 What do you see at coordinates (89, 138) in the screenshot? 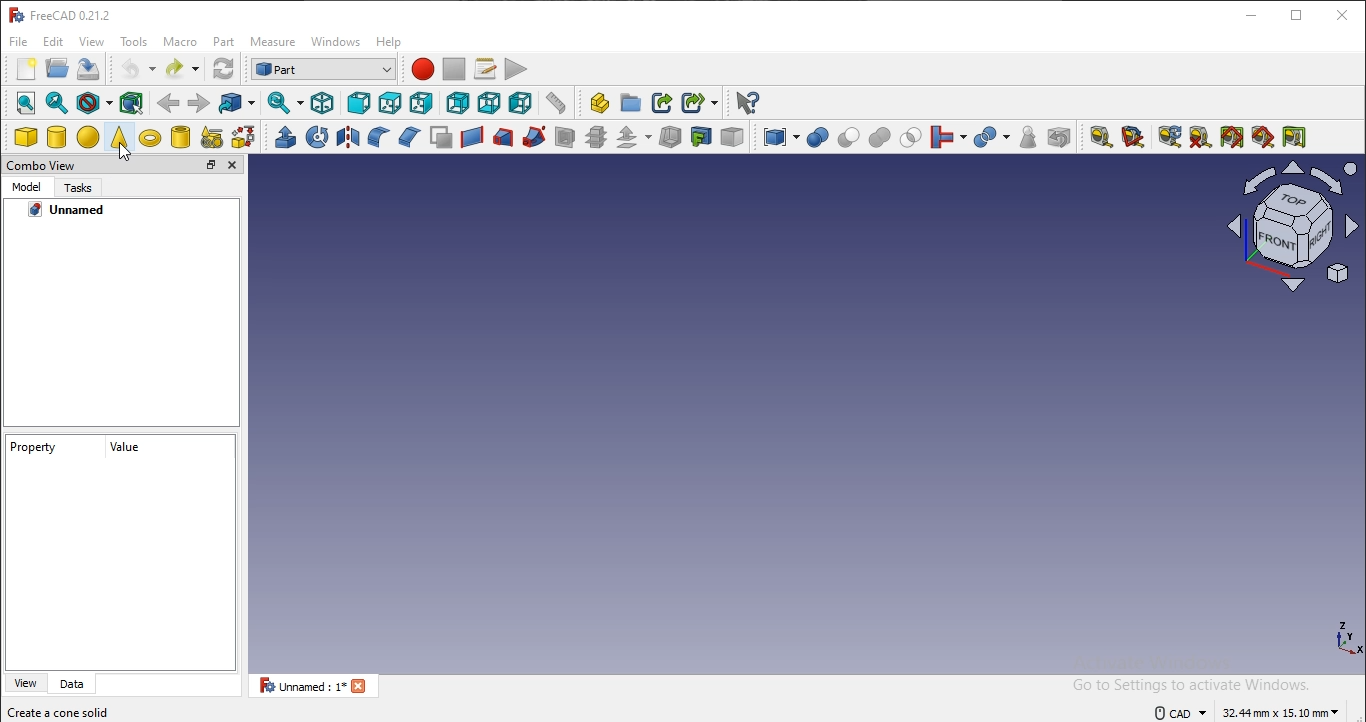
I see `sphere` at bounding box center [89, 138].